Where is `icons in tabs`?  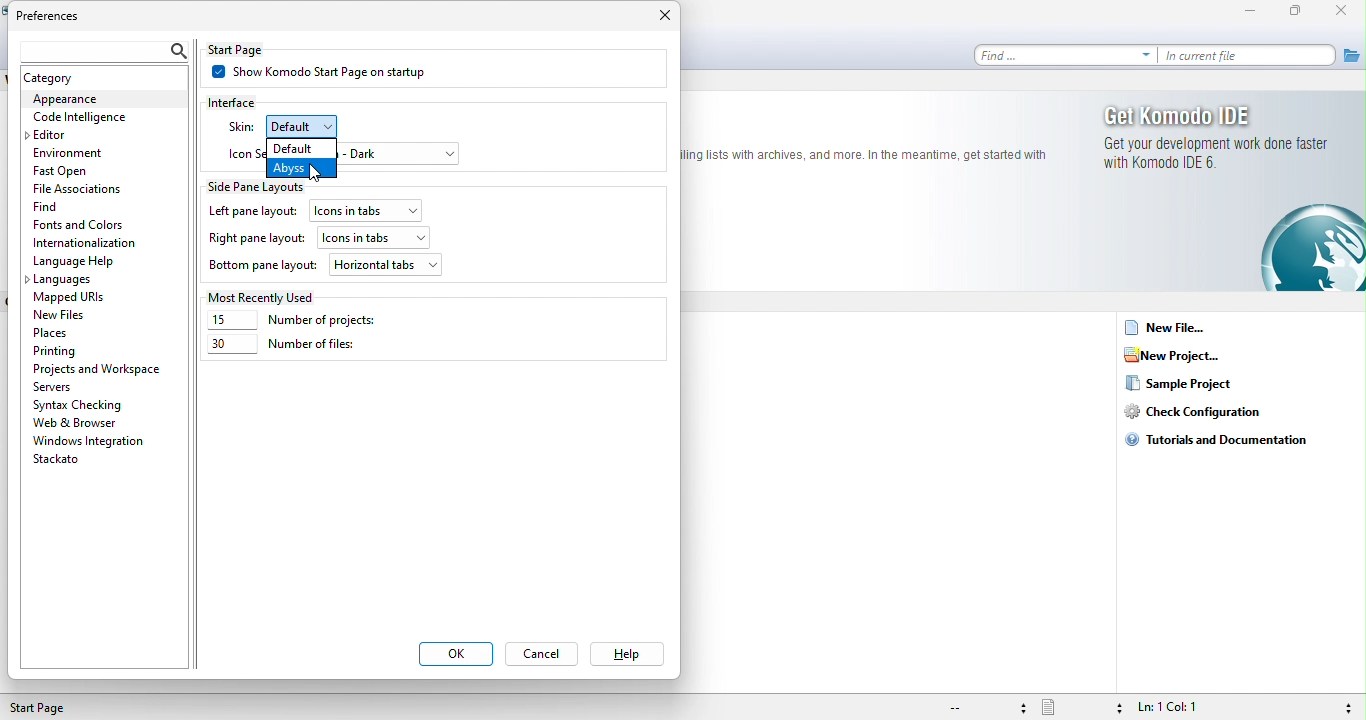 icons in tabs is located at coordinates (374, 235).